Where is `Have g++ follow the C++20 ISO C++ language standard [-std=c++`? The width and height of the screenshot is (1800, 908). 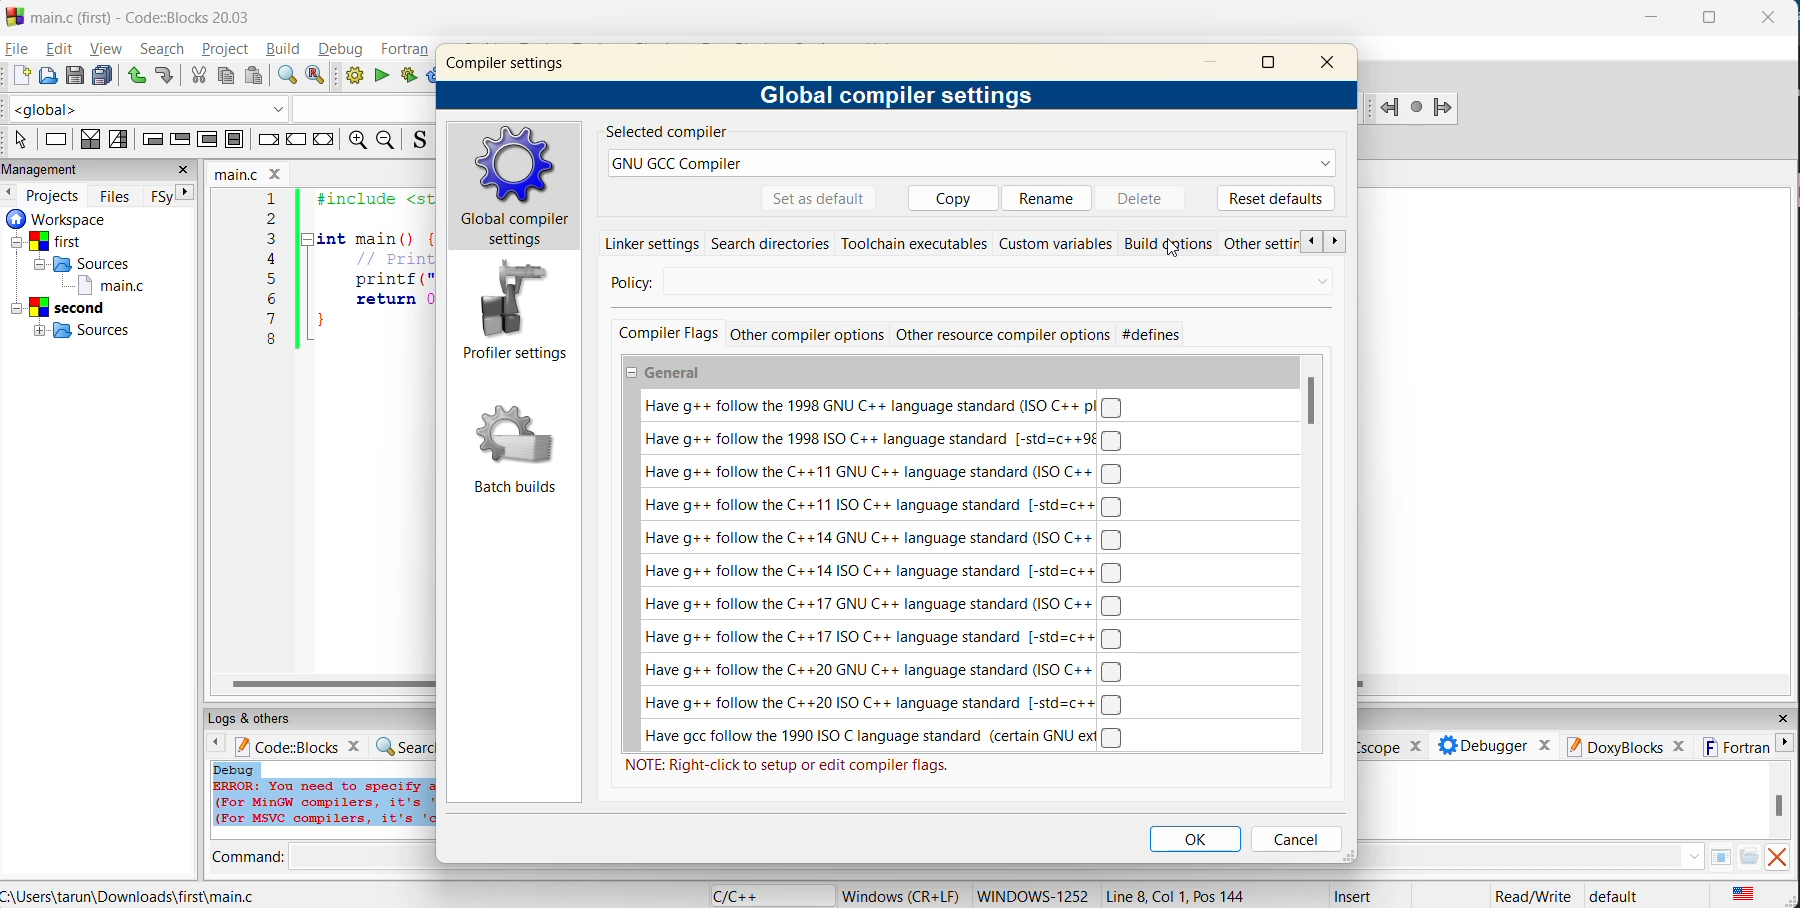
Have g++ follow the C++20 ISO C++ language standard [-std=c++ is located at coordinates (886, 704).